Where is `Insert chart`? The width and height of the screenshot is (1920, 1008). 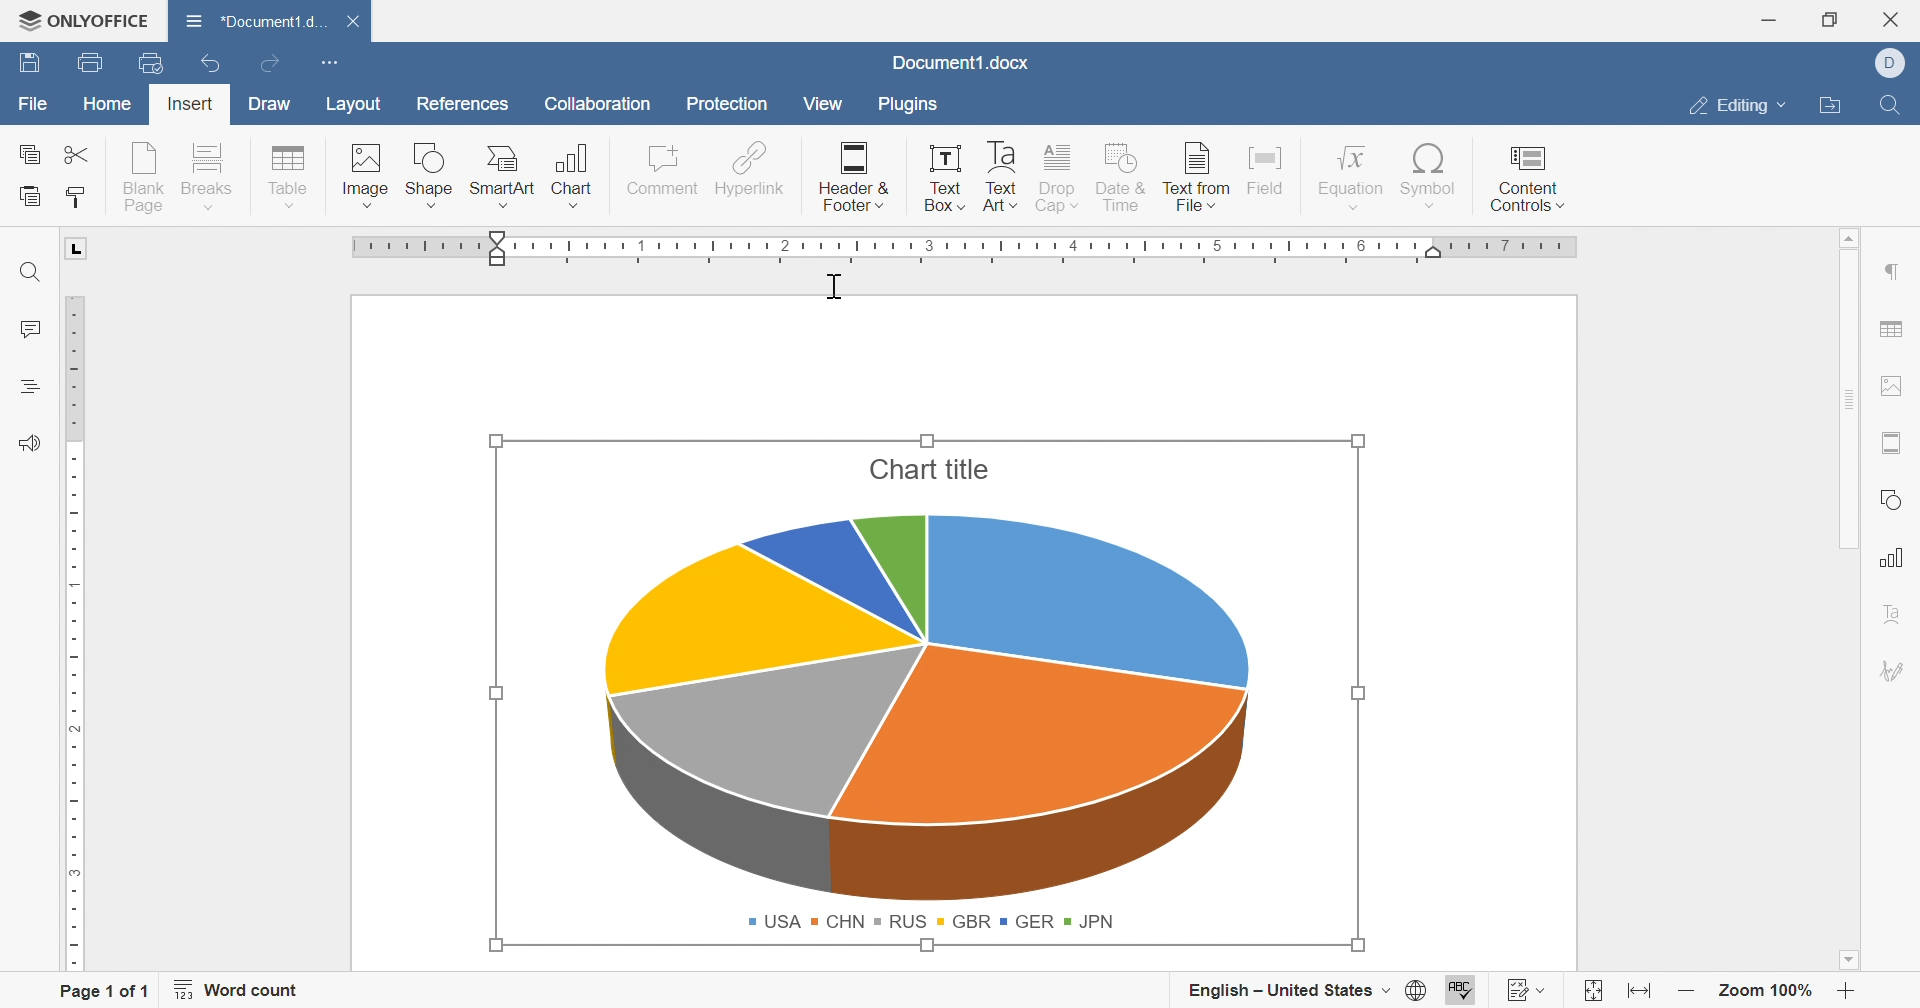 Insert chart is located at coordinates (571, 178).